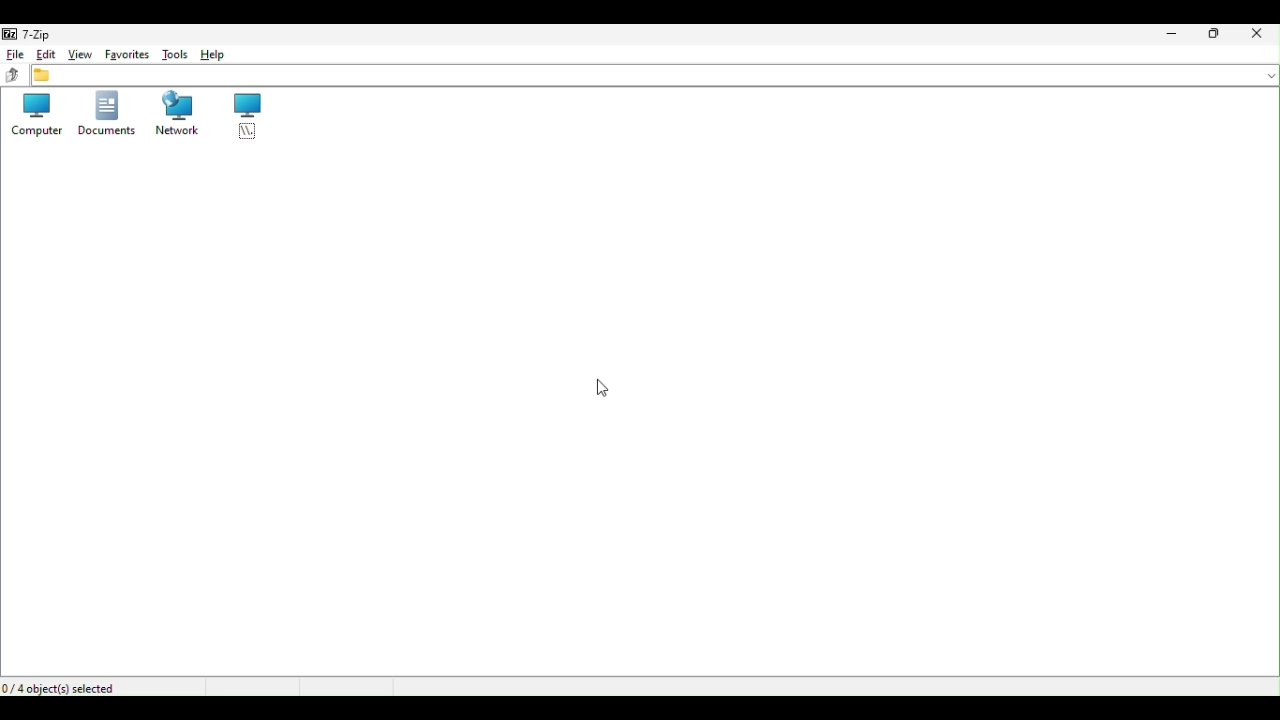 The width and height of the screenshot is (1280, 720). I want to click on mouse, so click(599, 389).